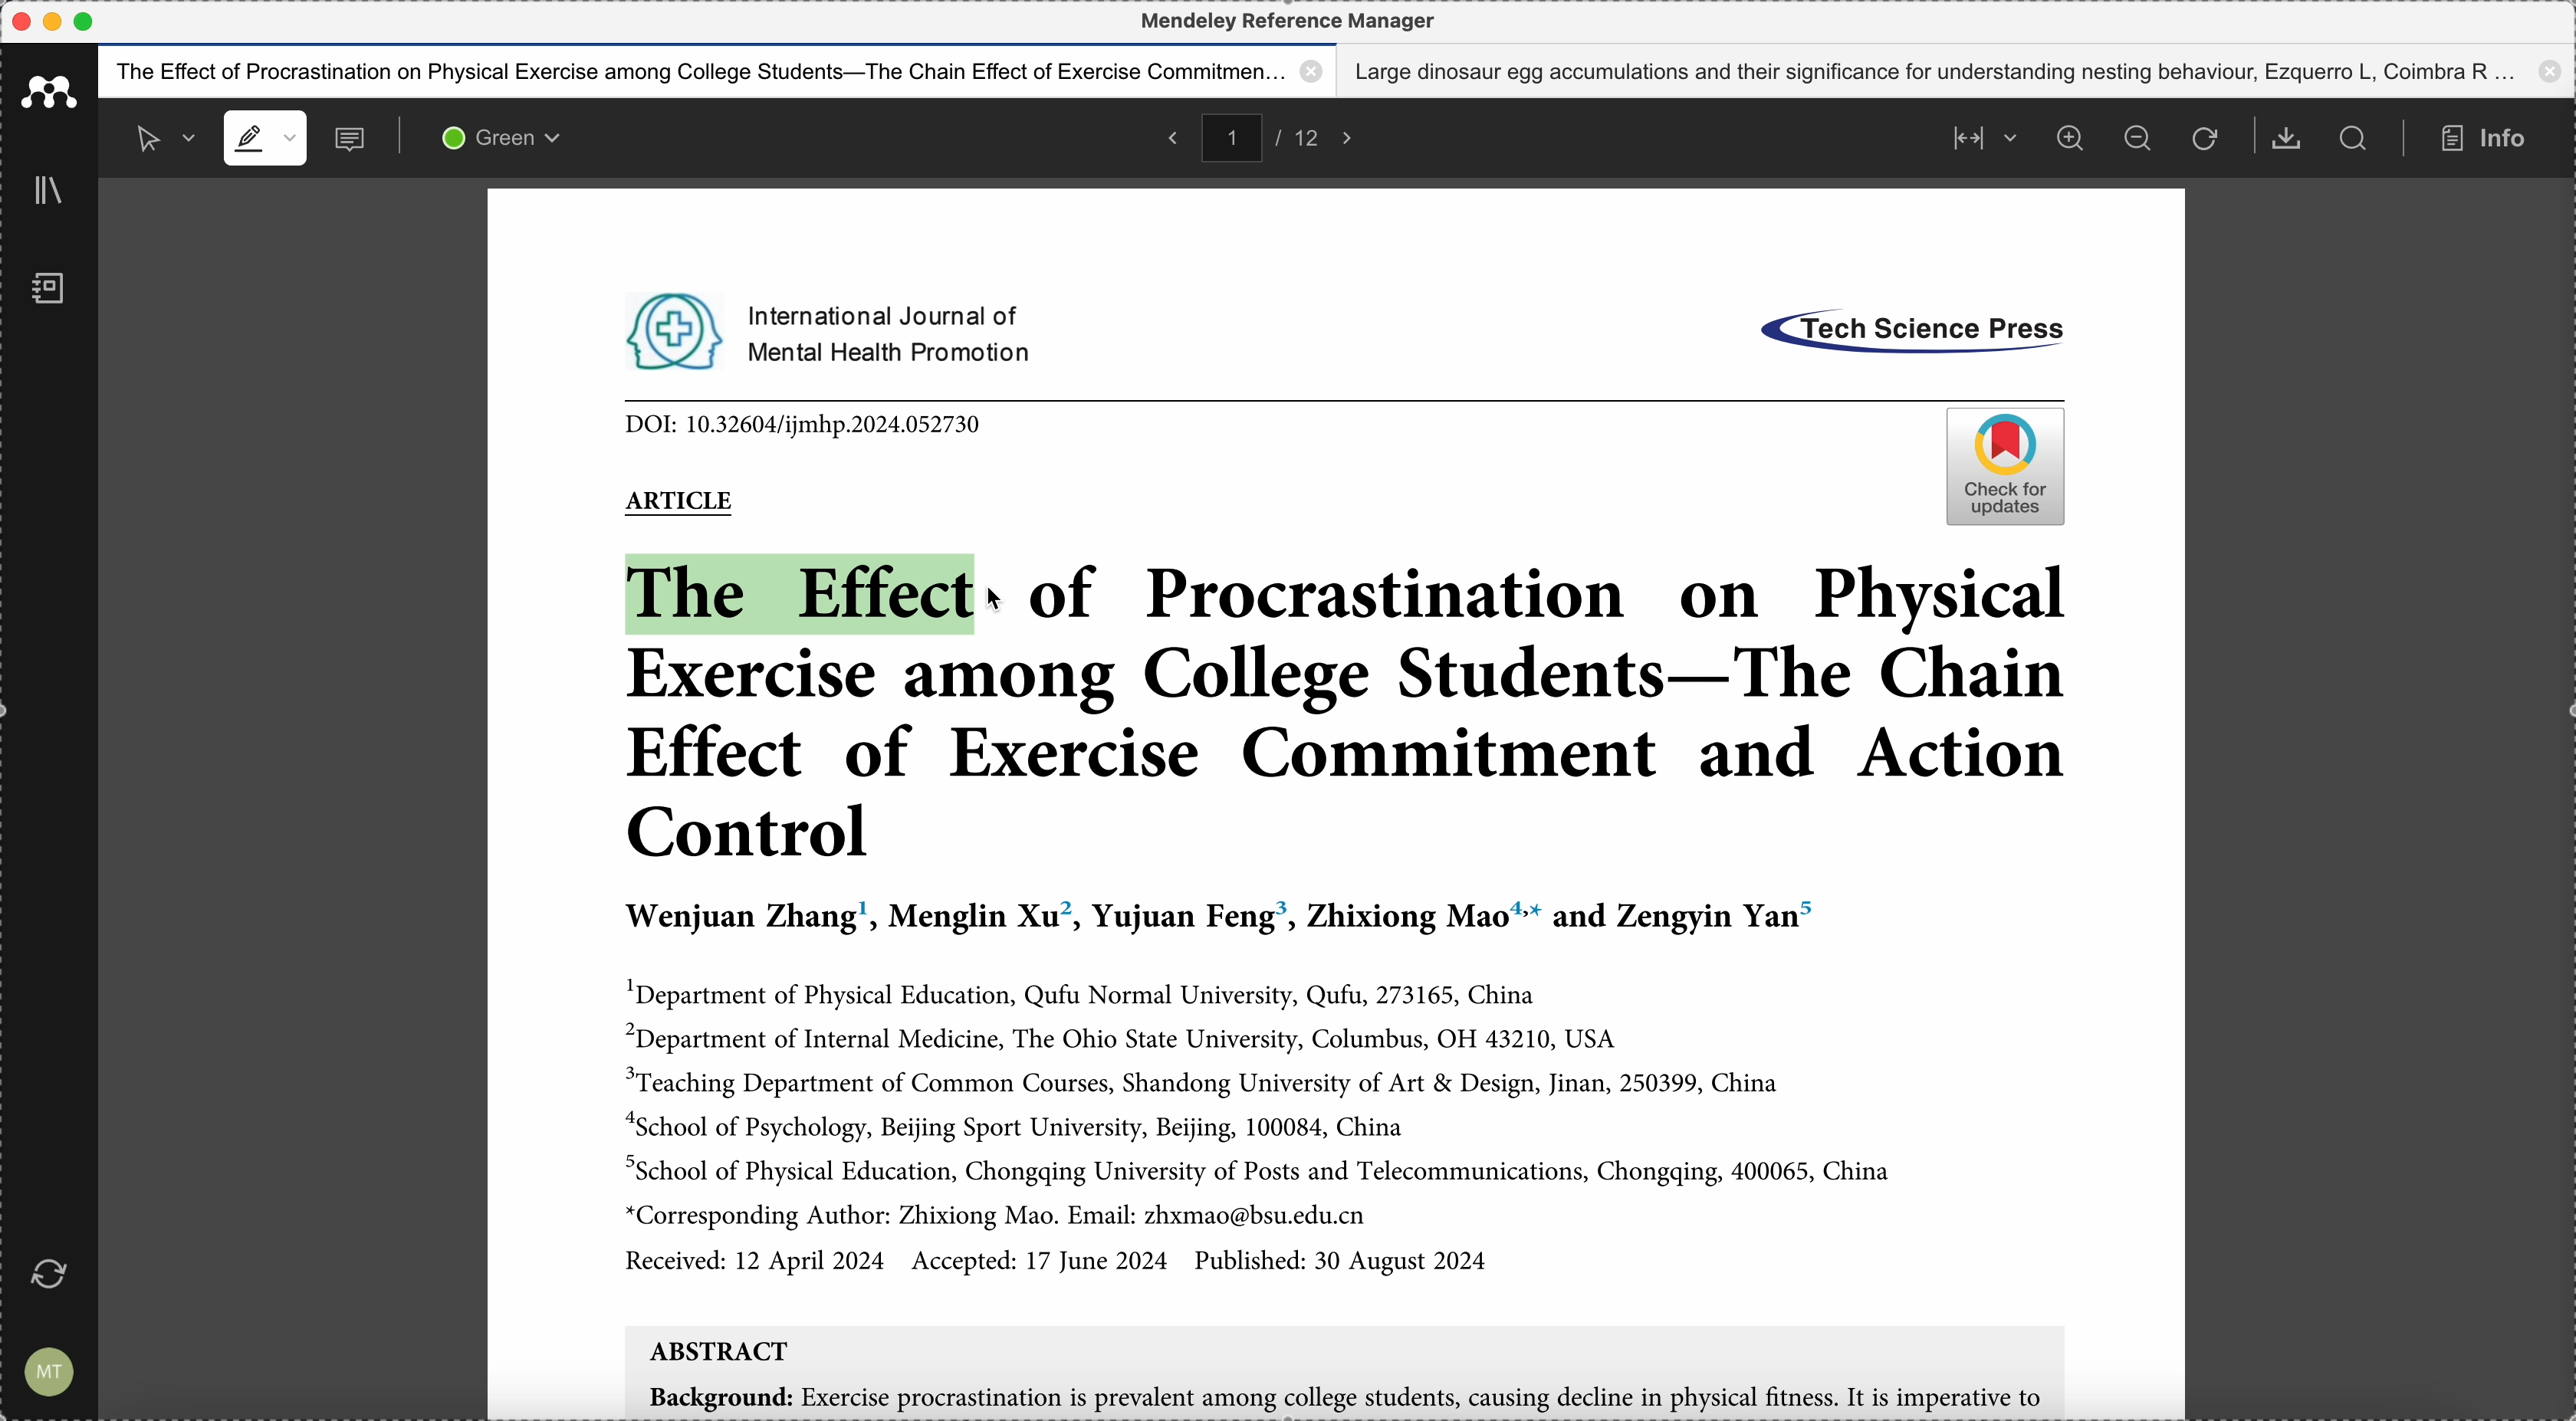  What do you see at coordinates (264, 139) in the screenshot?
I see `highlight mode` at bounding box center [264, 139].